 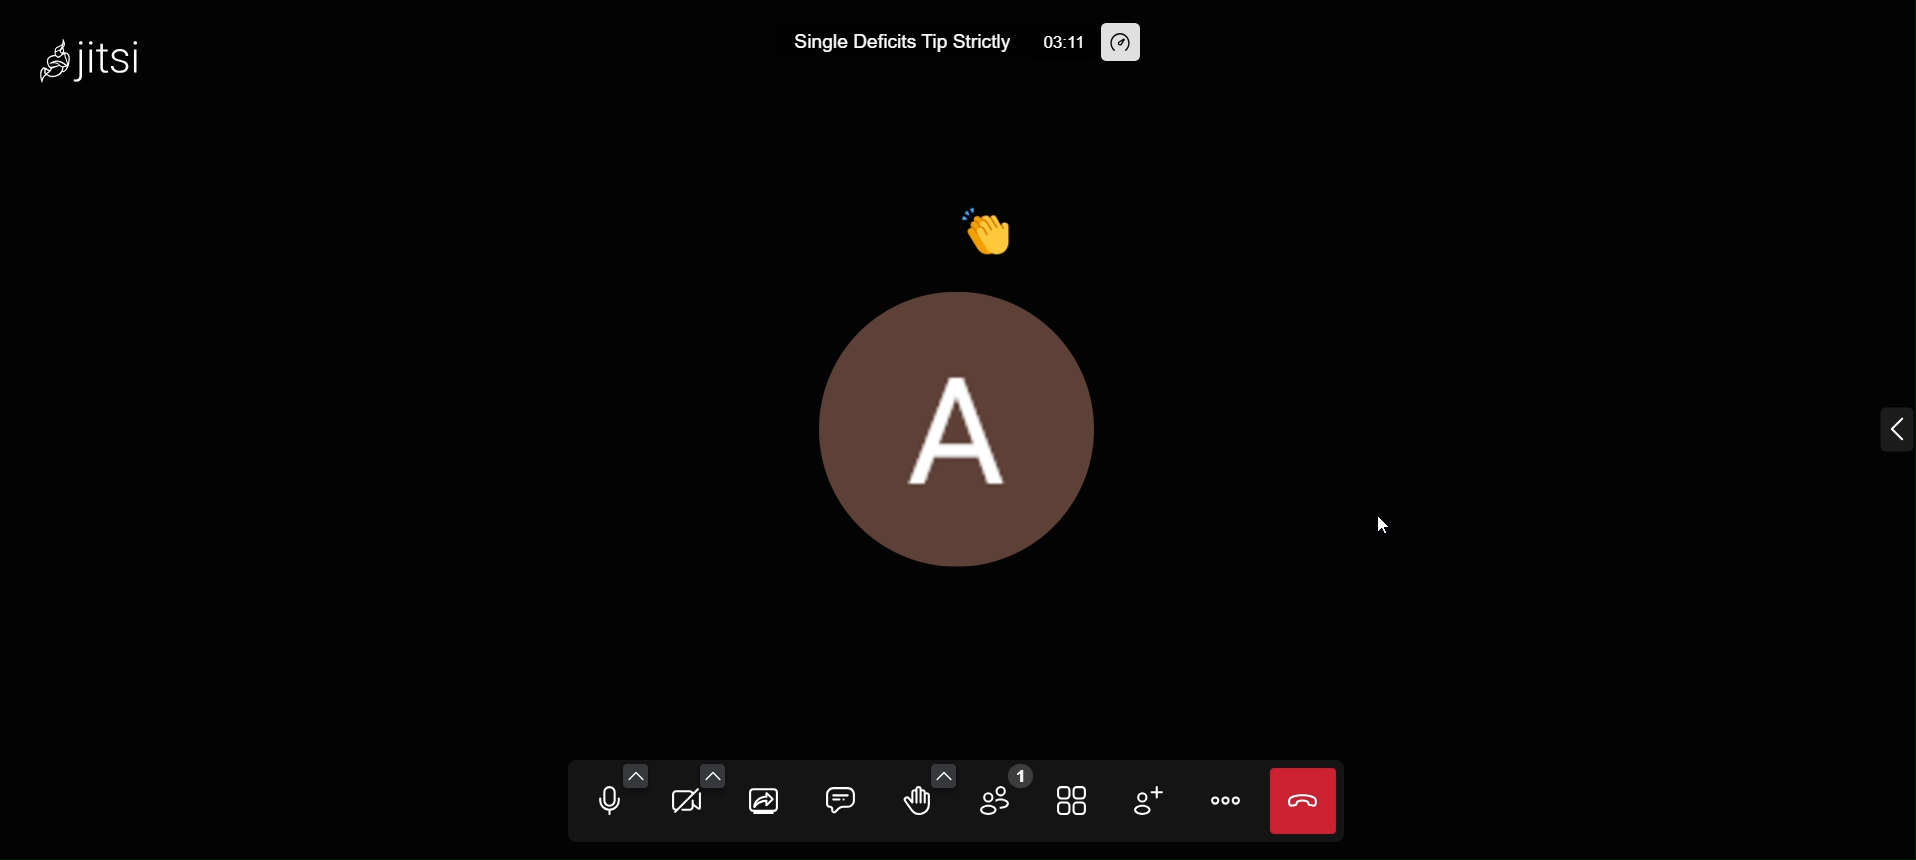 What do you see at coordinates (950, 446) in the screenshot?
I see `display picture` at bounding box center [950, 446].